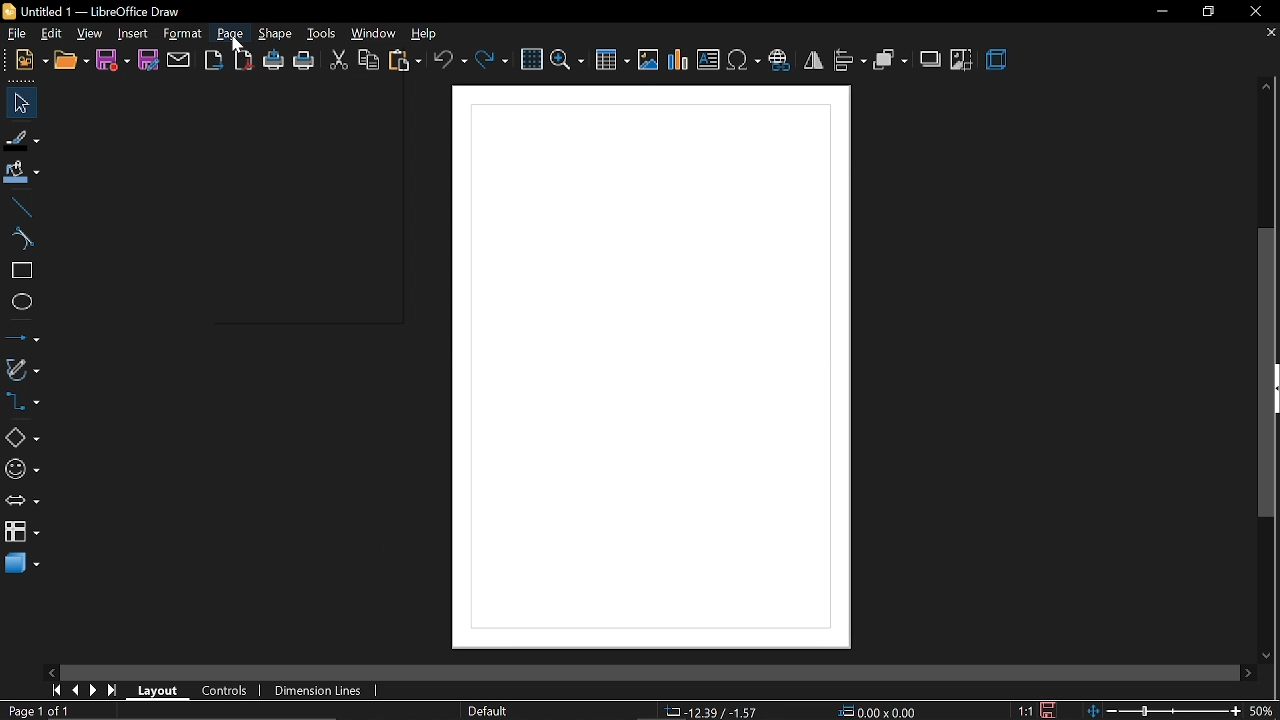  Describe the element at coordinates (714, 710) in the screenshot. I see `-12.39/-1.57 - co-ordinate` at that location.